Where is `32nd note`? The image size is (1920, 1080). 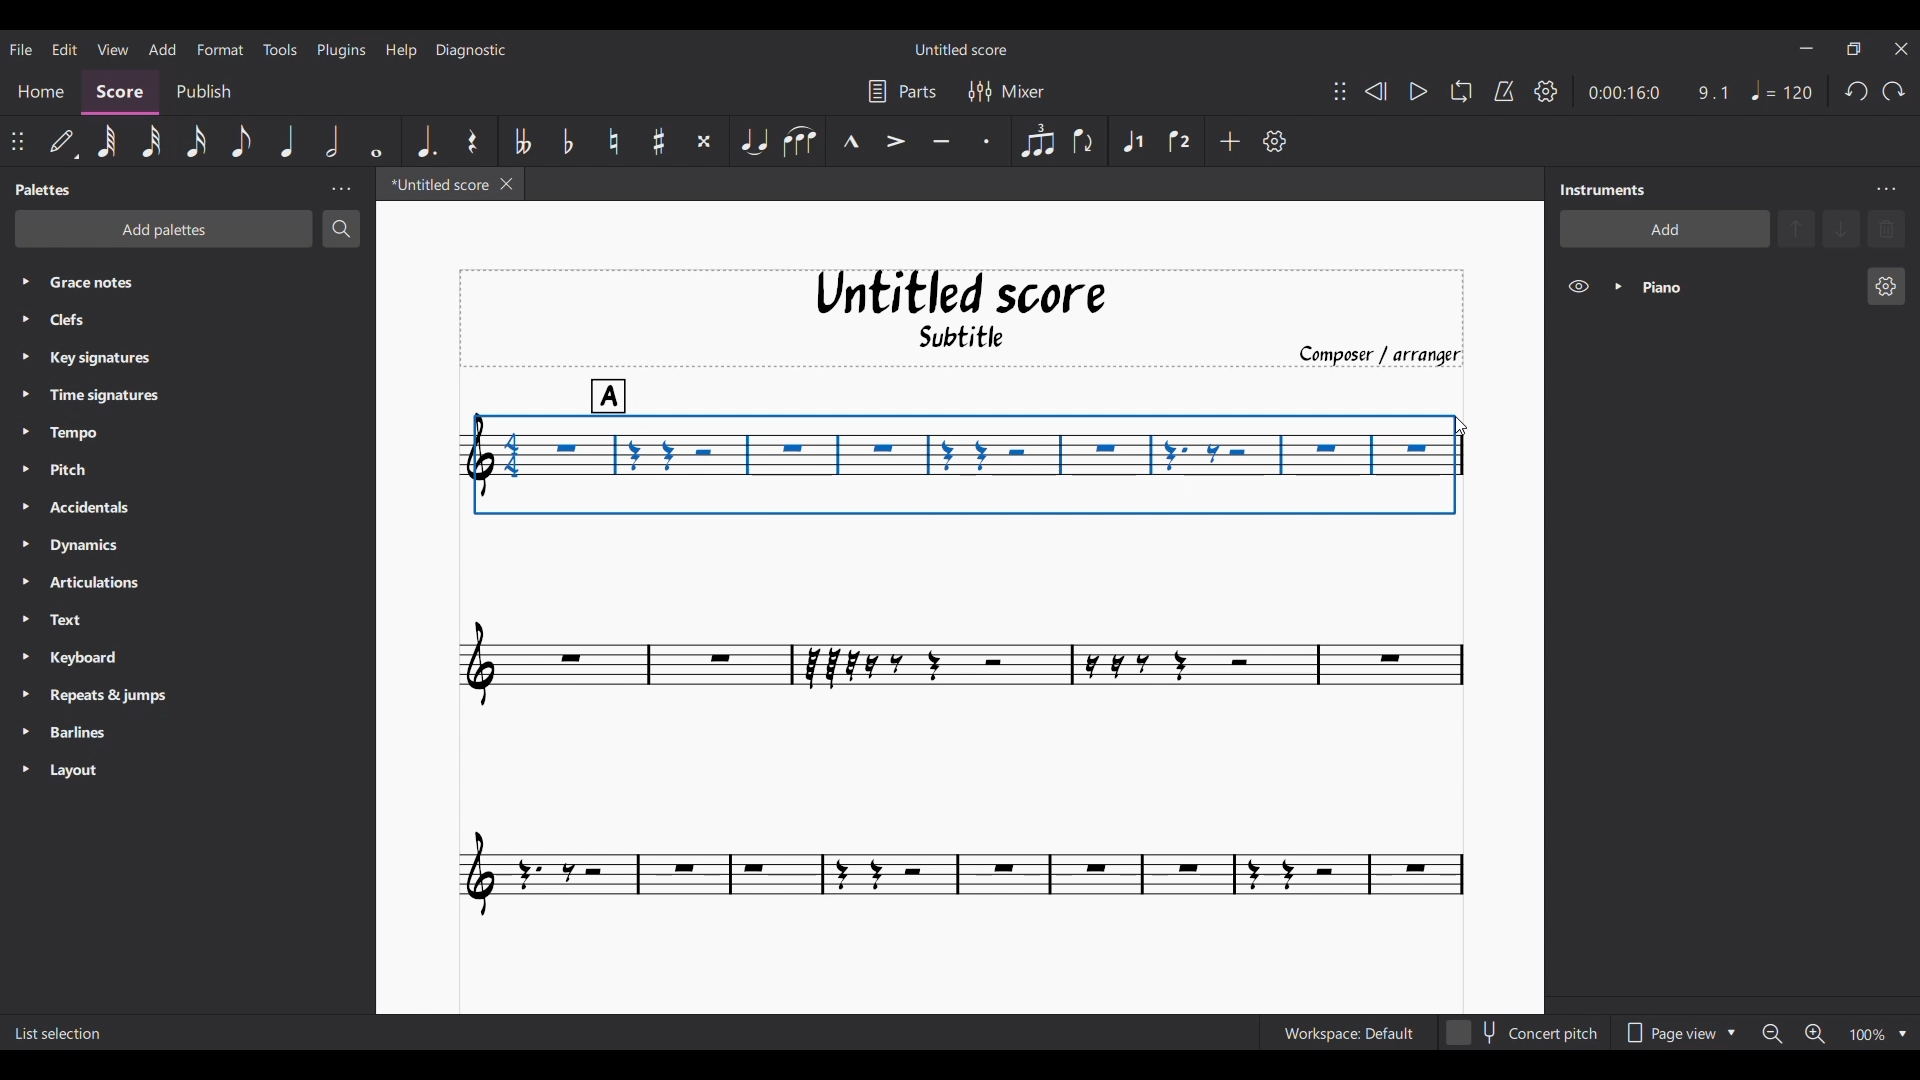
32nd note is located at coordinates (149, 141).